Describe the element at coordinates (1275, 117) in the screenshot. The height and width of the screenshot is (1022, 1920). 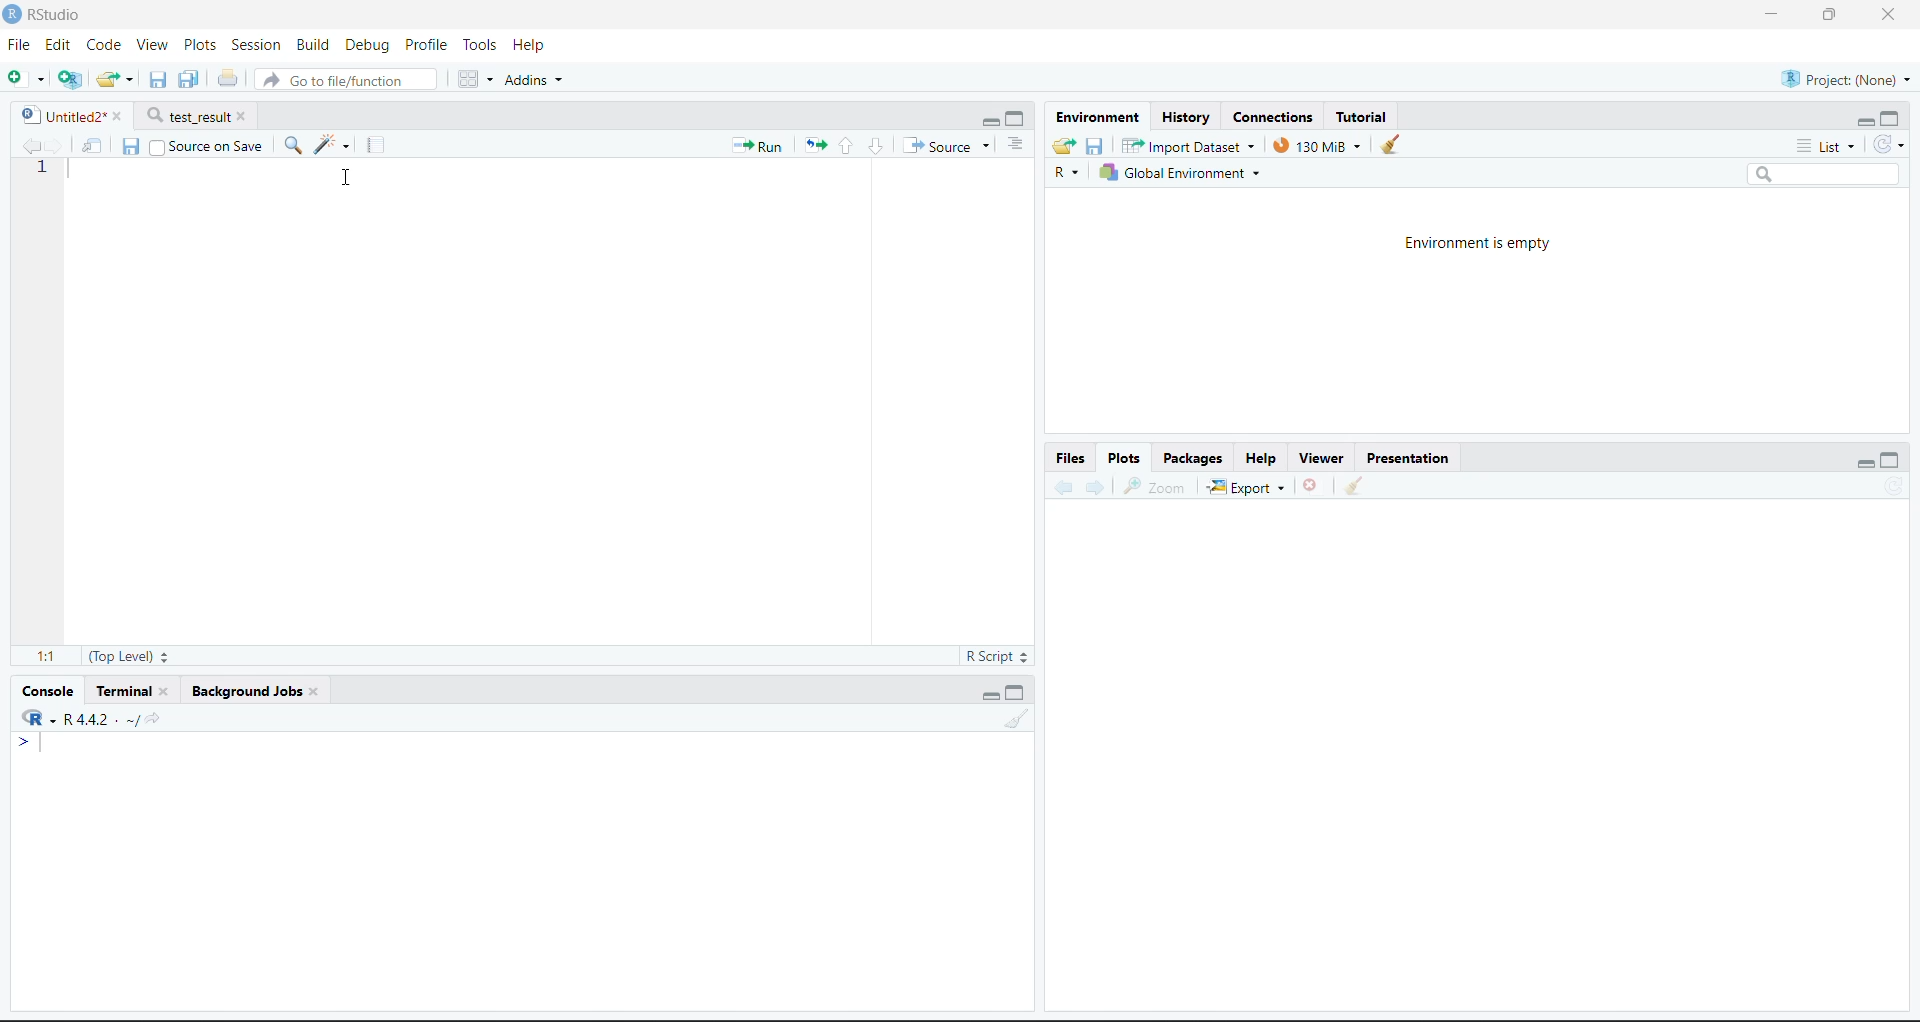
I see `Connections` at that location.